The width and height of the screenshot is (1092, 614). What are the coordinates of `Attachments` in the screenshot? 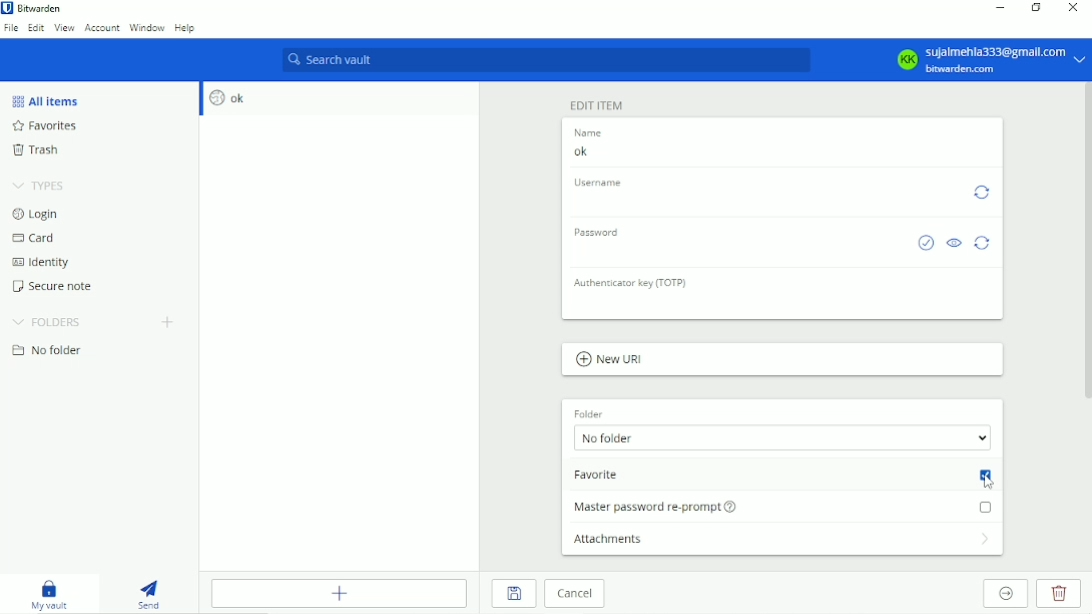 It's located at (780, 540).